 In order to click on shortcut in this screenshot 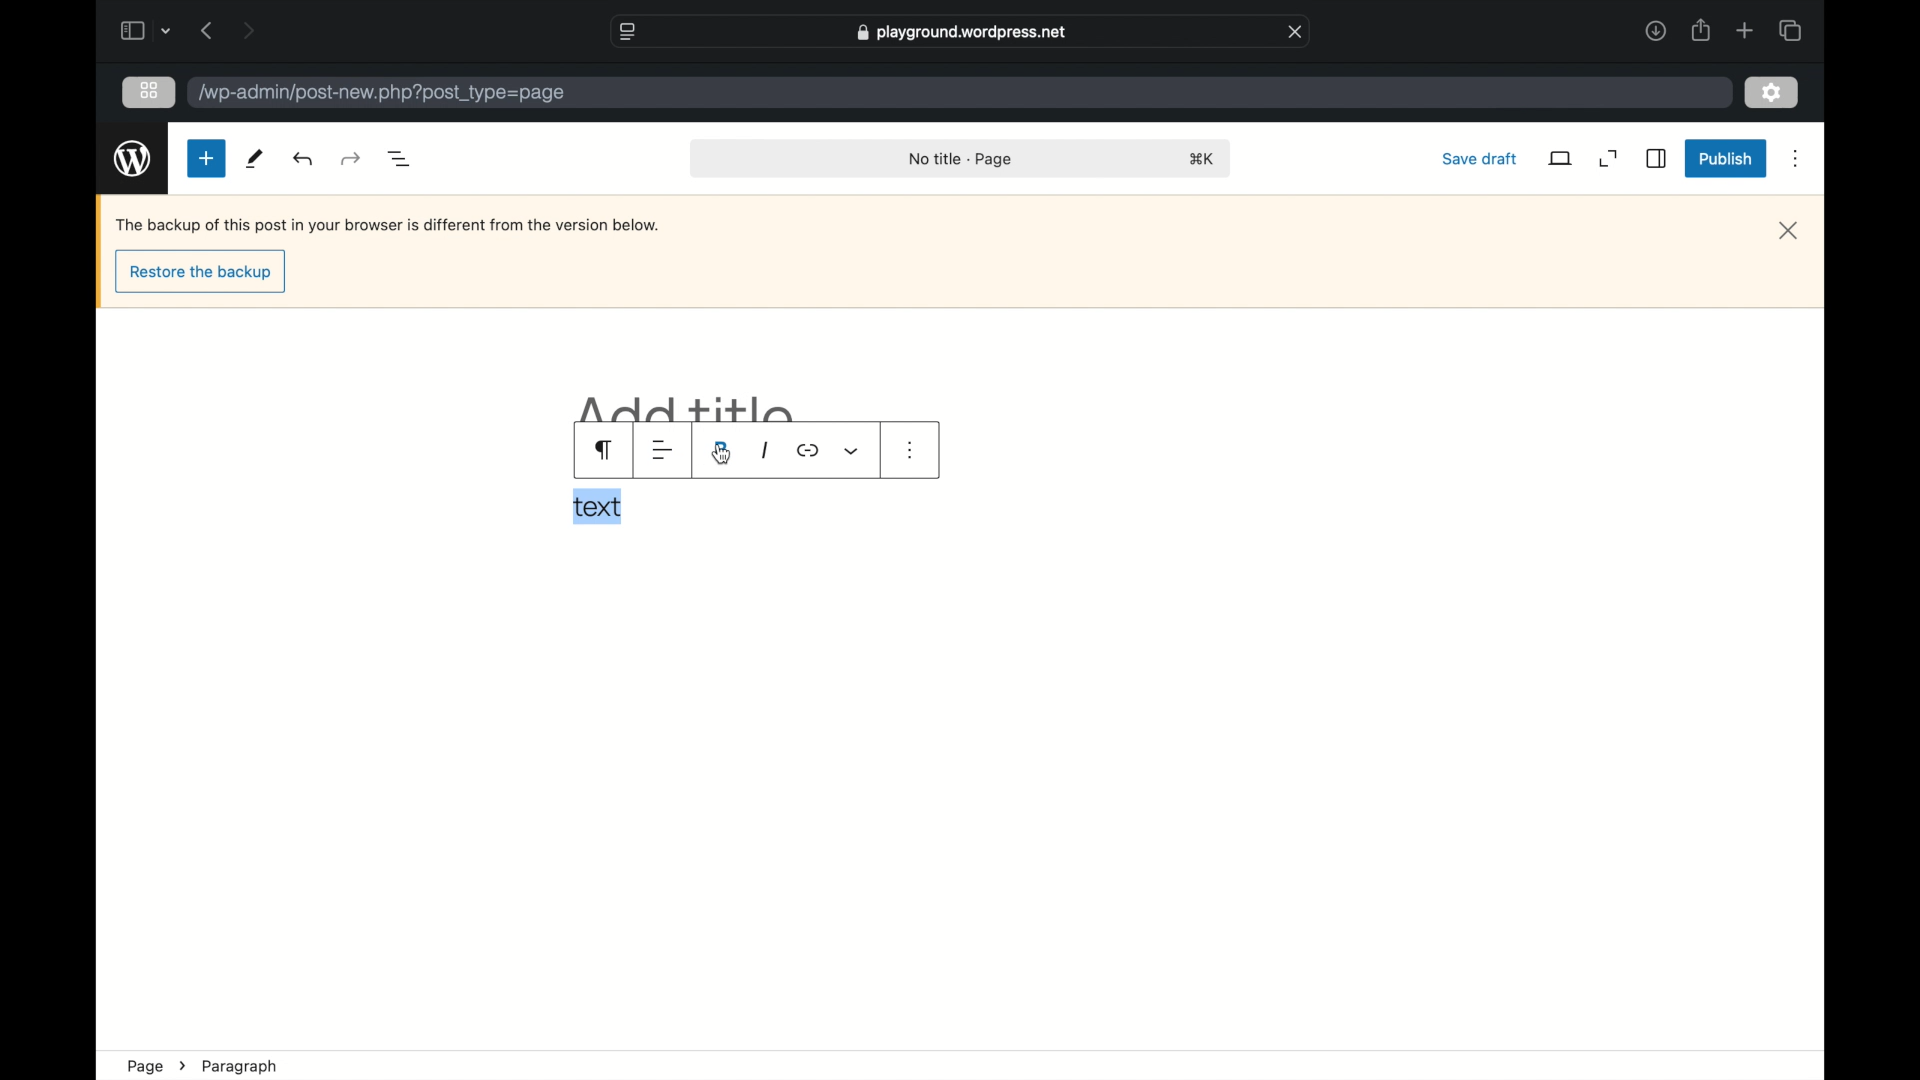, I will do `click(1202, 159)`.